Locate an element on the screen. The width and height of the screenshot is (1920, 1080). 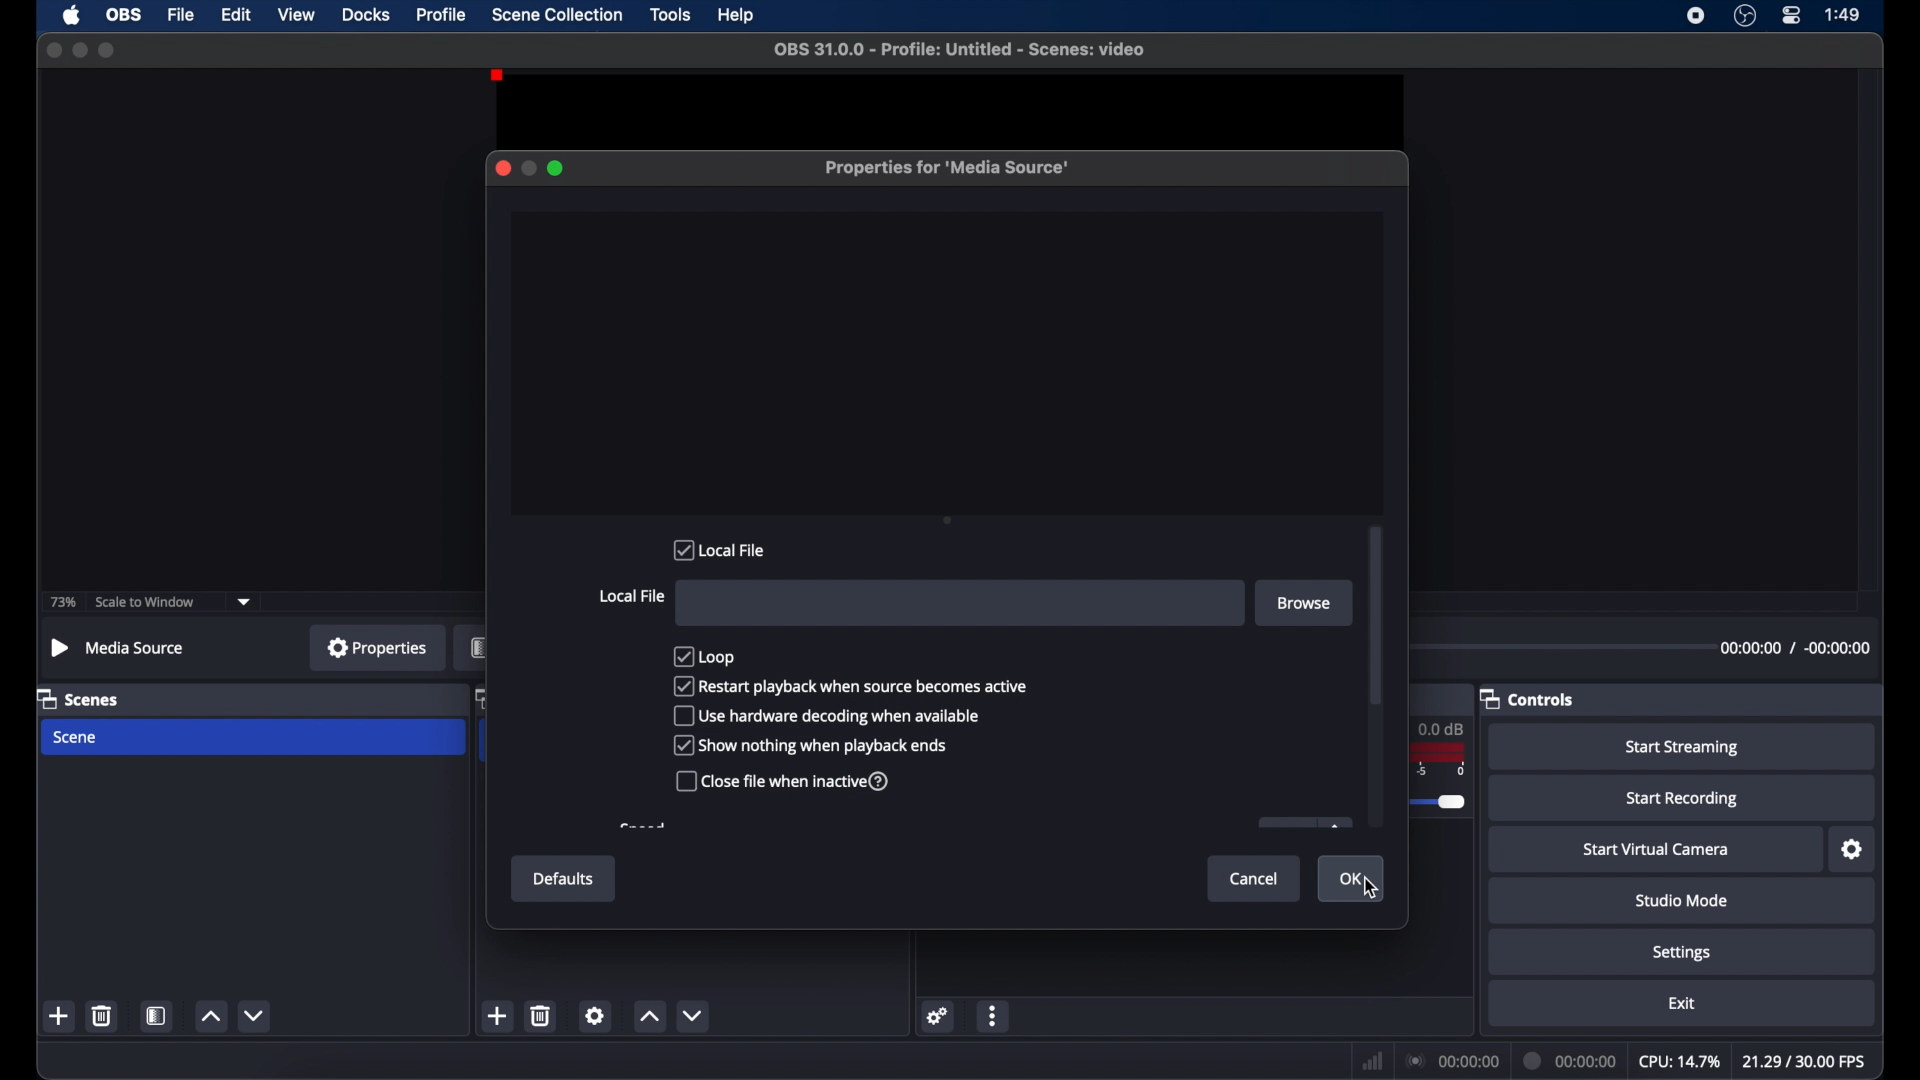
settings is located at coordinates (1684, 954).